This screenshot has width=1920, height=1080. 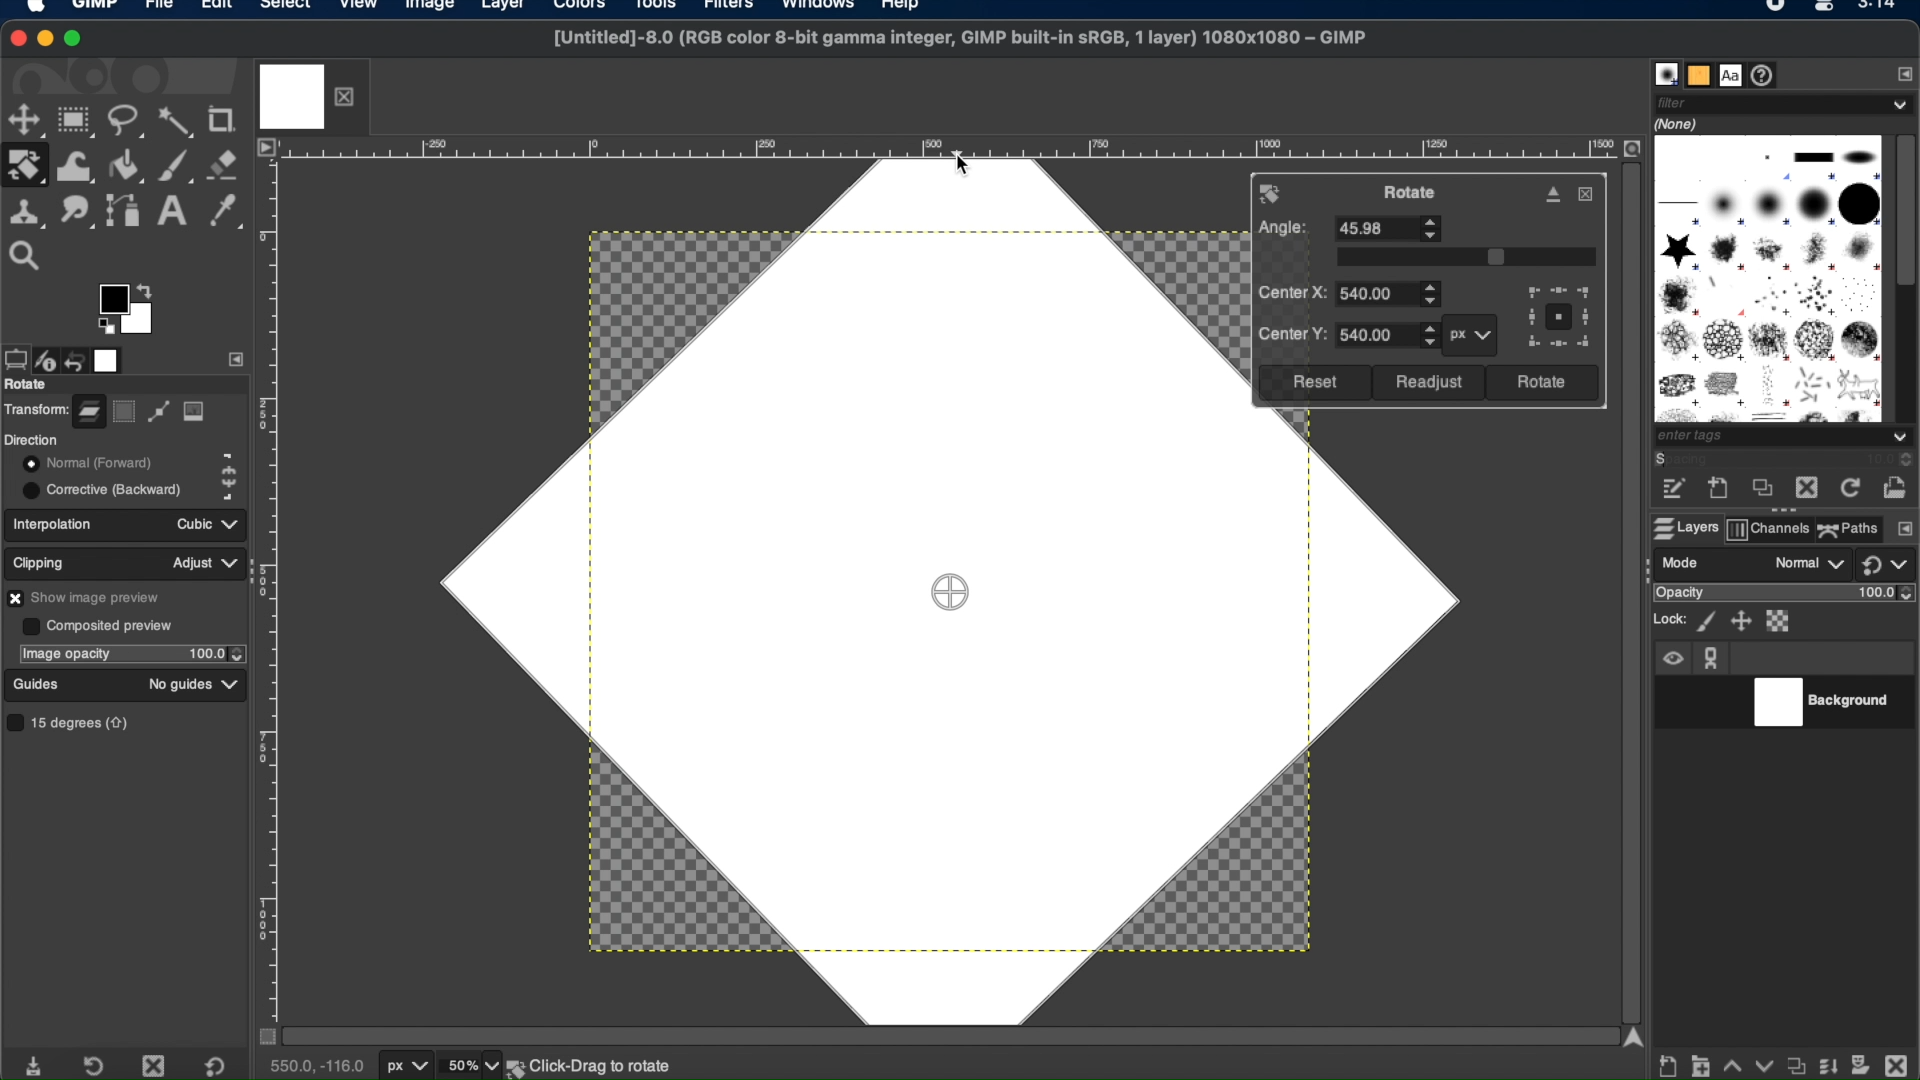 I want to click on filters, so click(x=734, y=10).